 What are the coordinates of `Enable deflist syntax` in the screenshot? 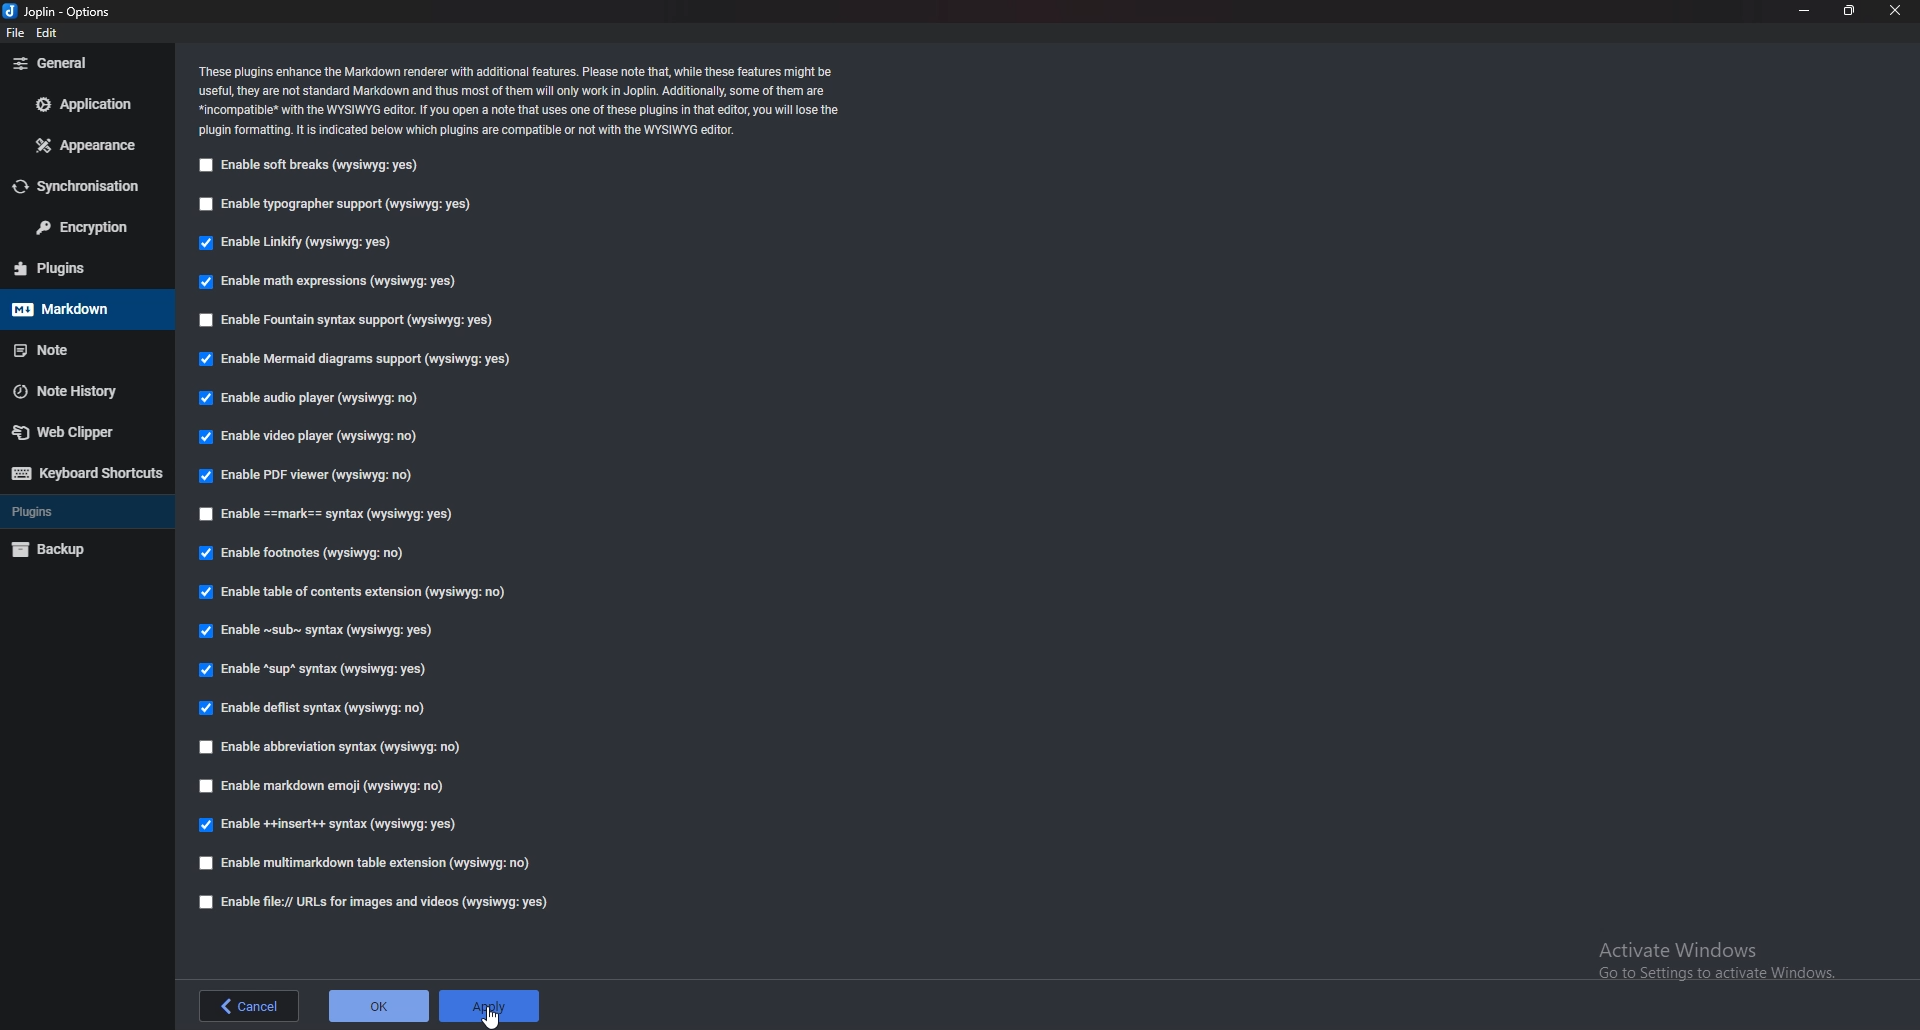 It's located at (313, 708).